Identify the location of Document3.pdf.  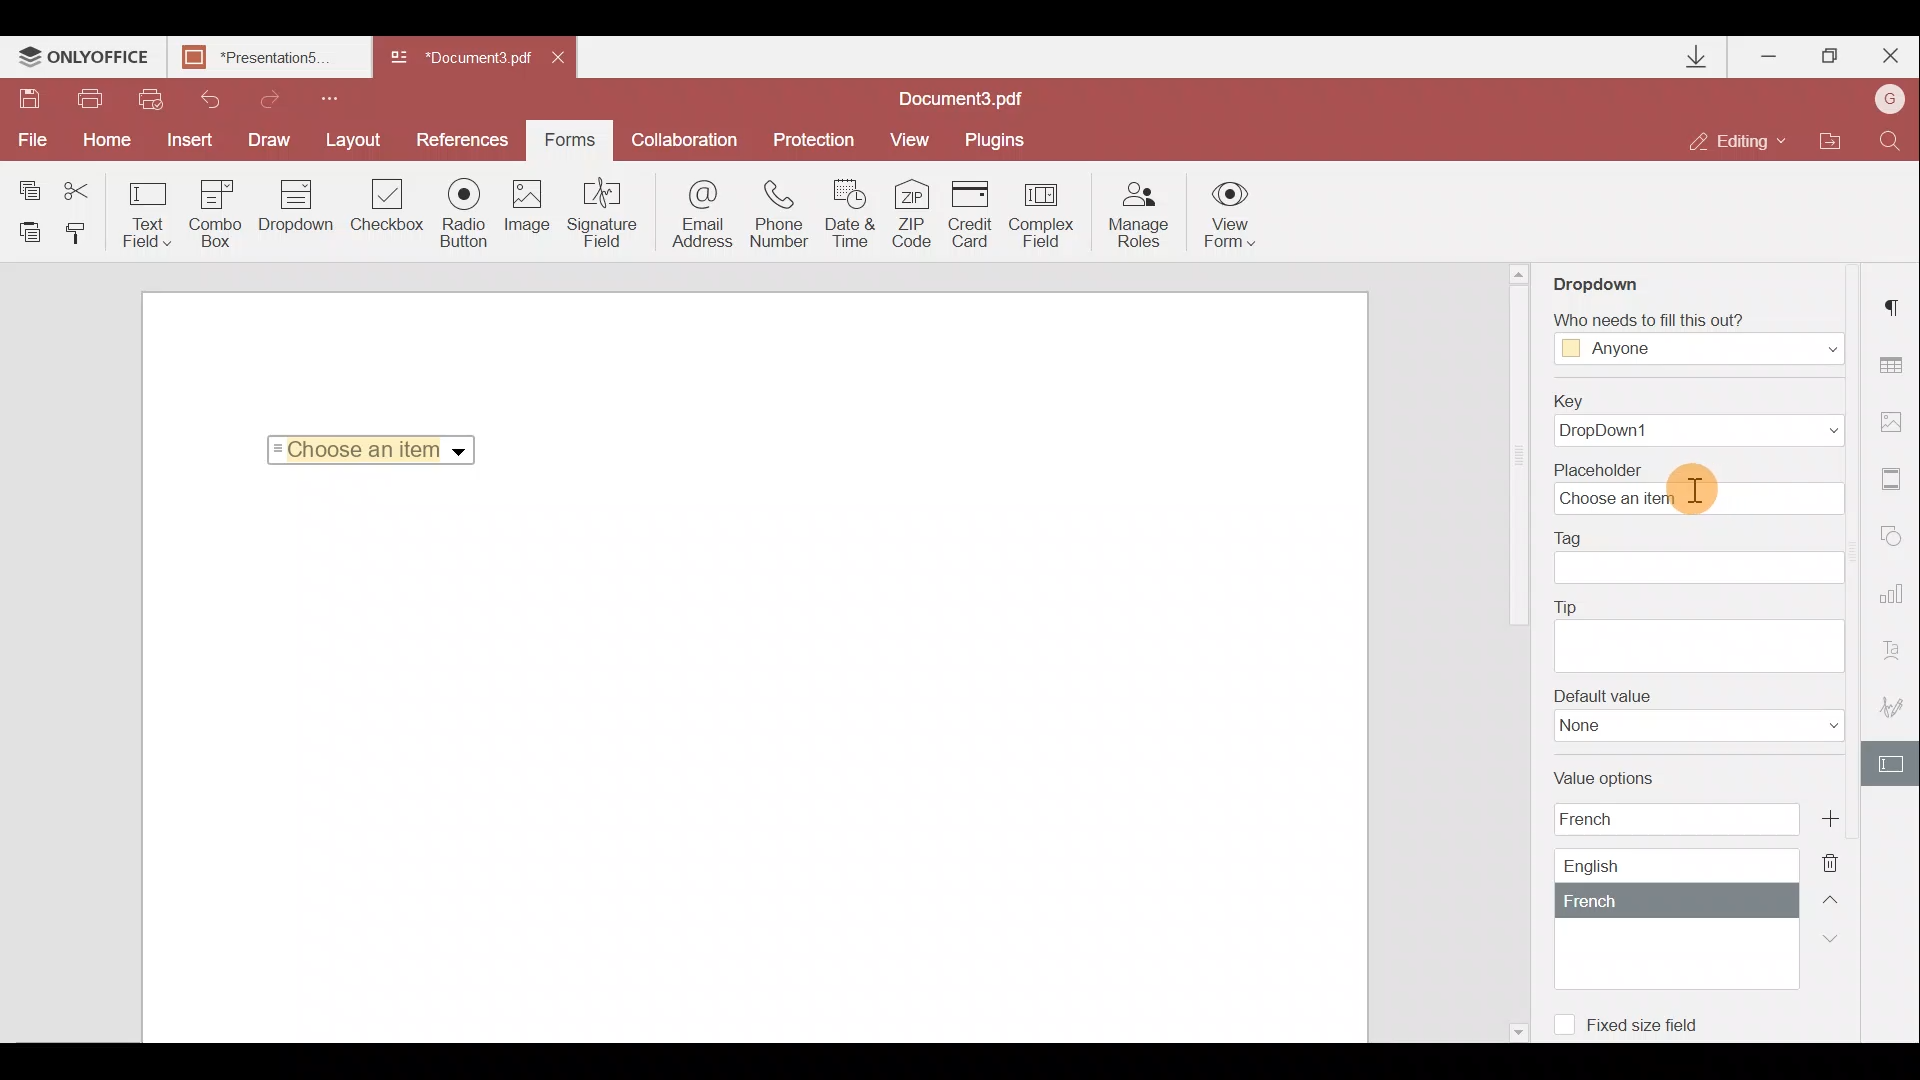
(460, 59).